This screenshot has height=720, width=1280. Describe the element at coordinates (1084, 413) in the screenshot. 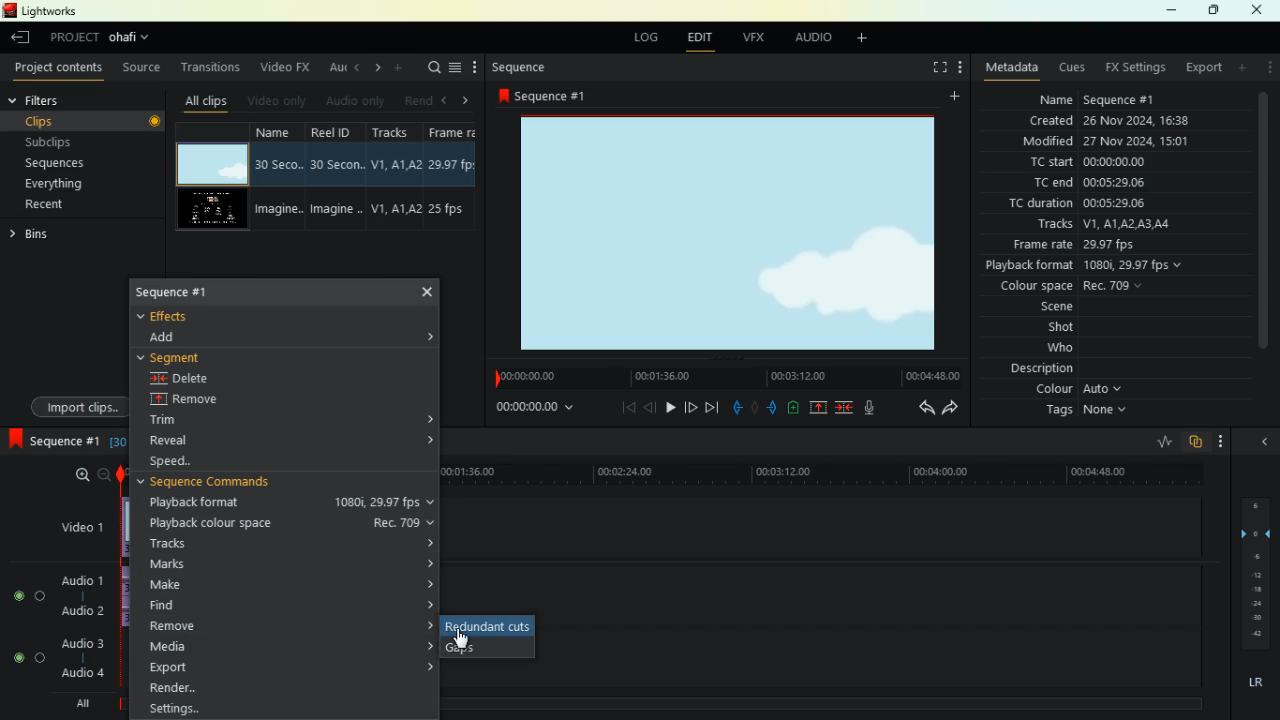

I see `tags` at that location.